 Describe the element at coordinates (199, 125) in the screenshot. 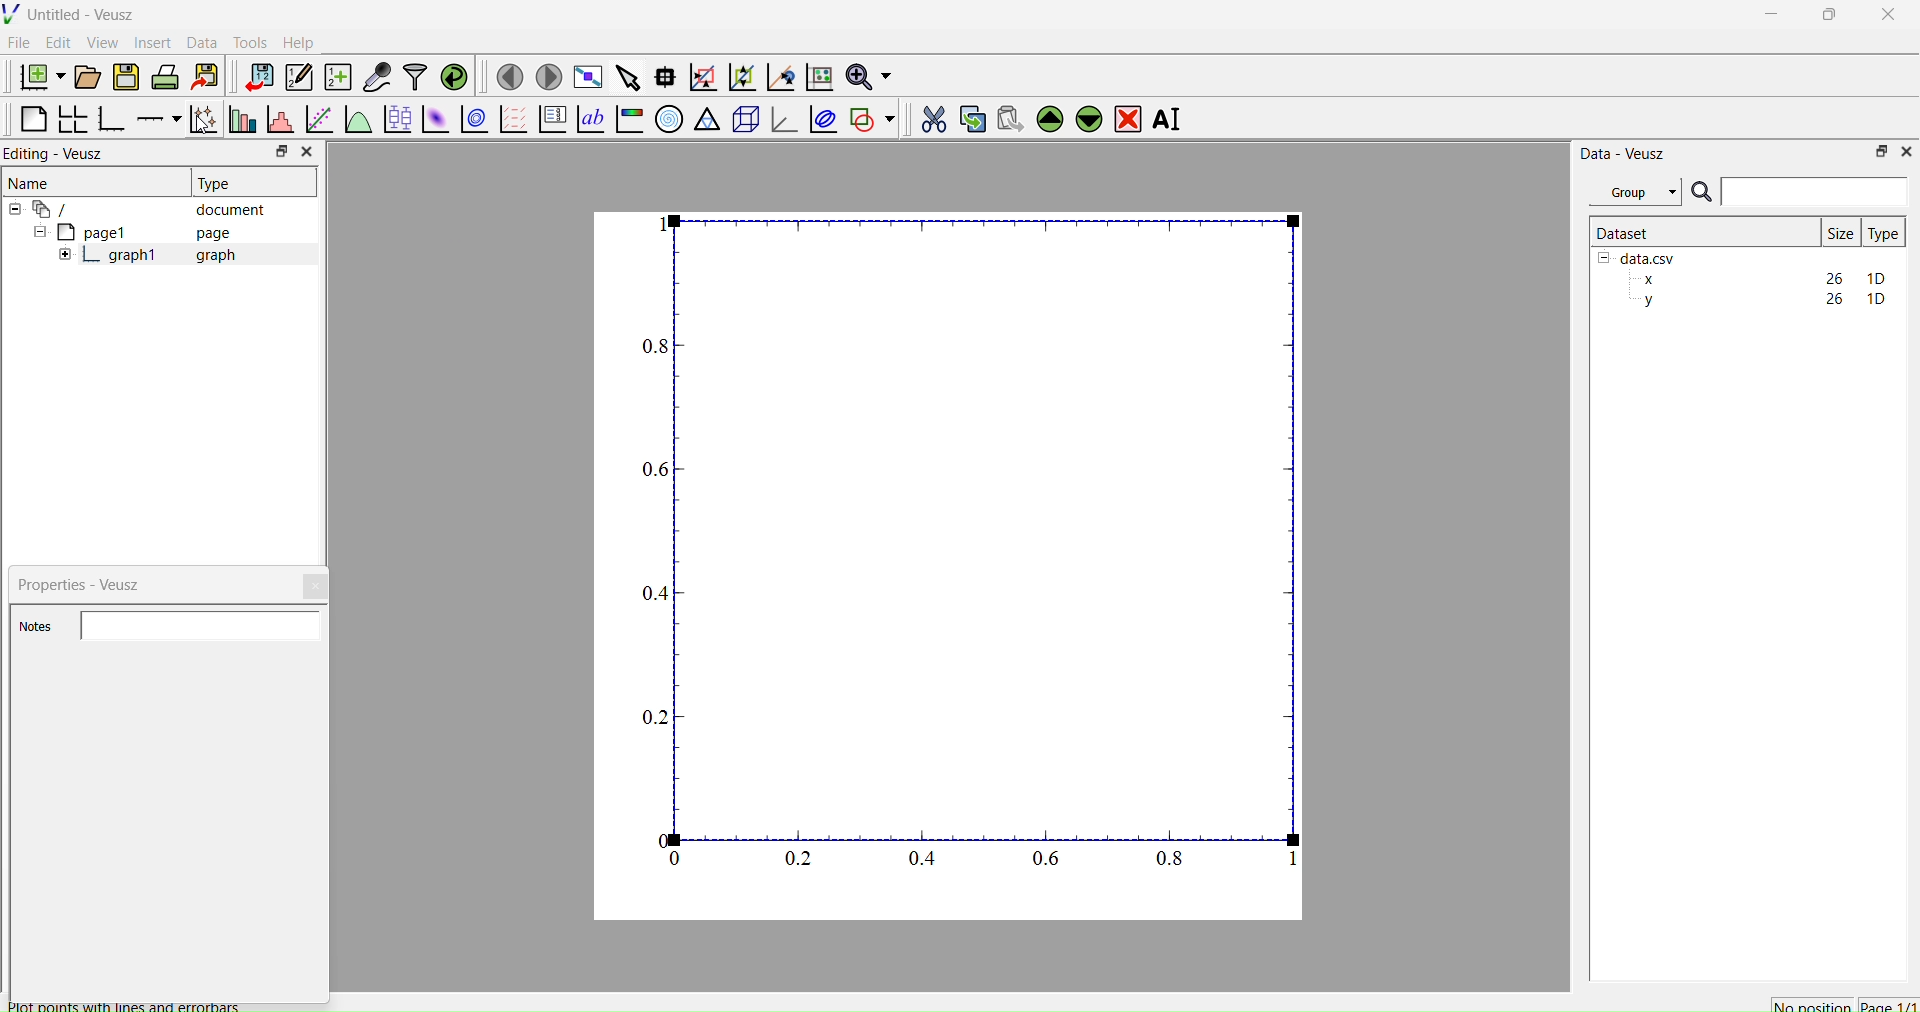

I see `Cursor` at that location.